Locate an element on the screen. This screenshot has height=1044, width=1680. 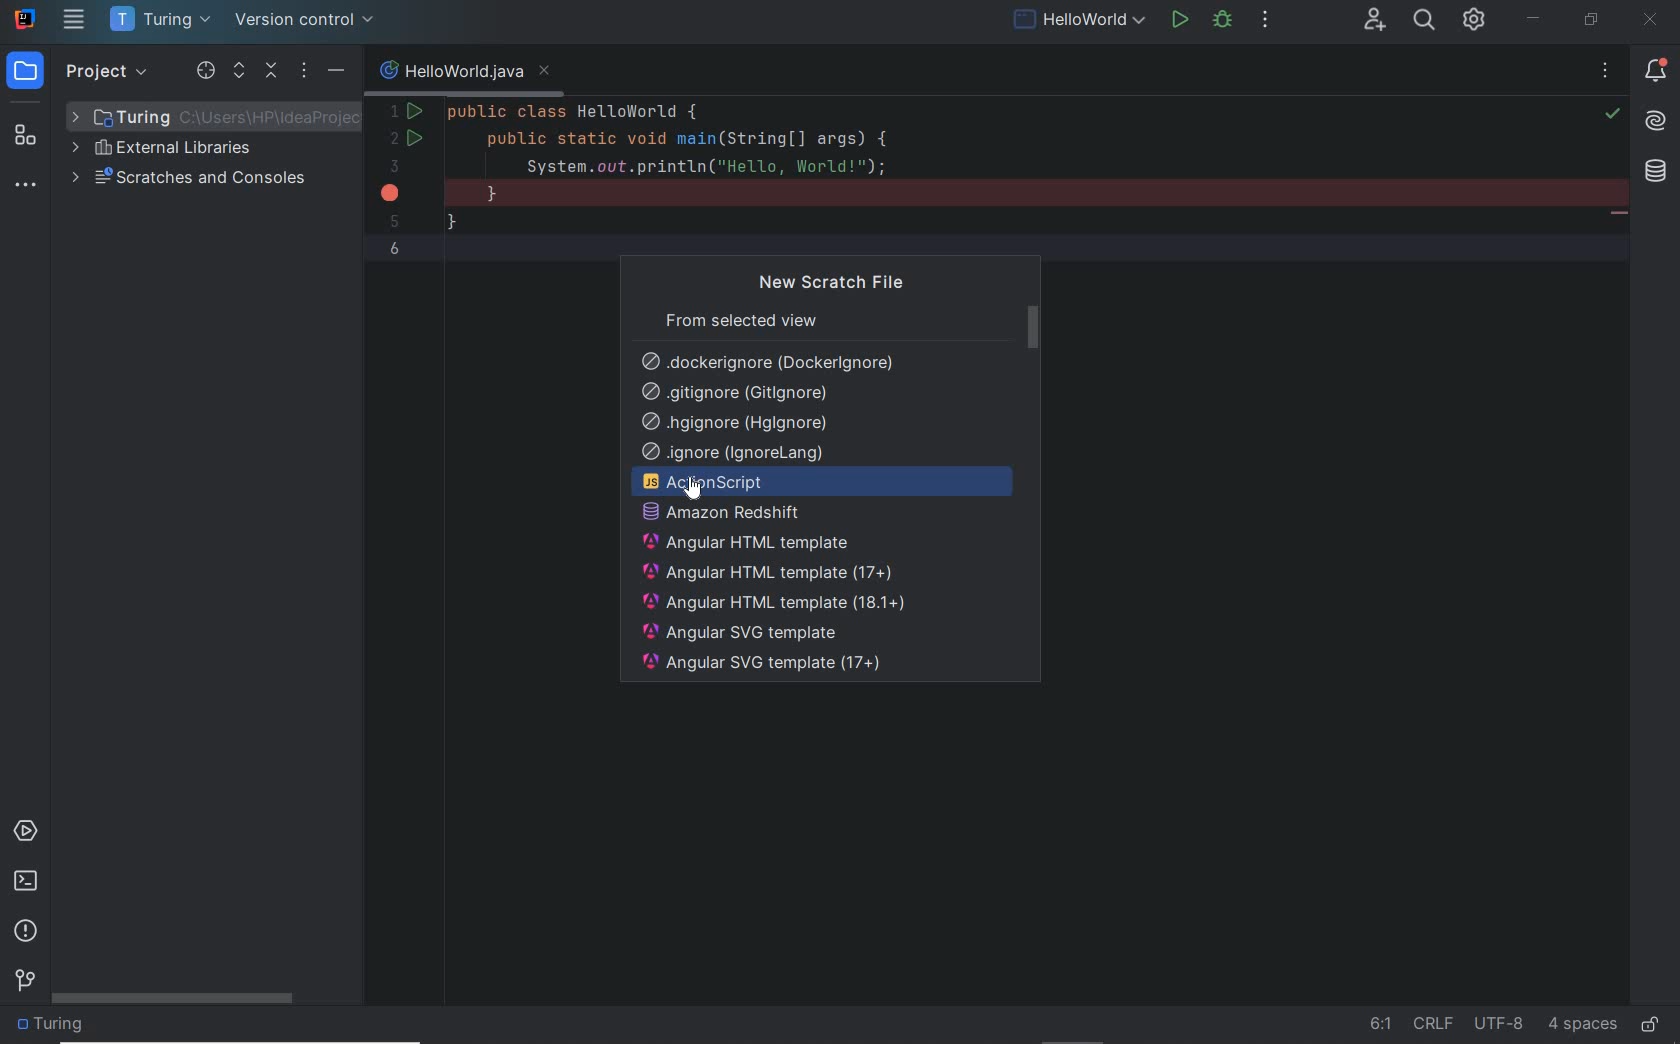
new scratch file is located at coordinates (835, 283).